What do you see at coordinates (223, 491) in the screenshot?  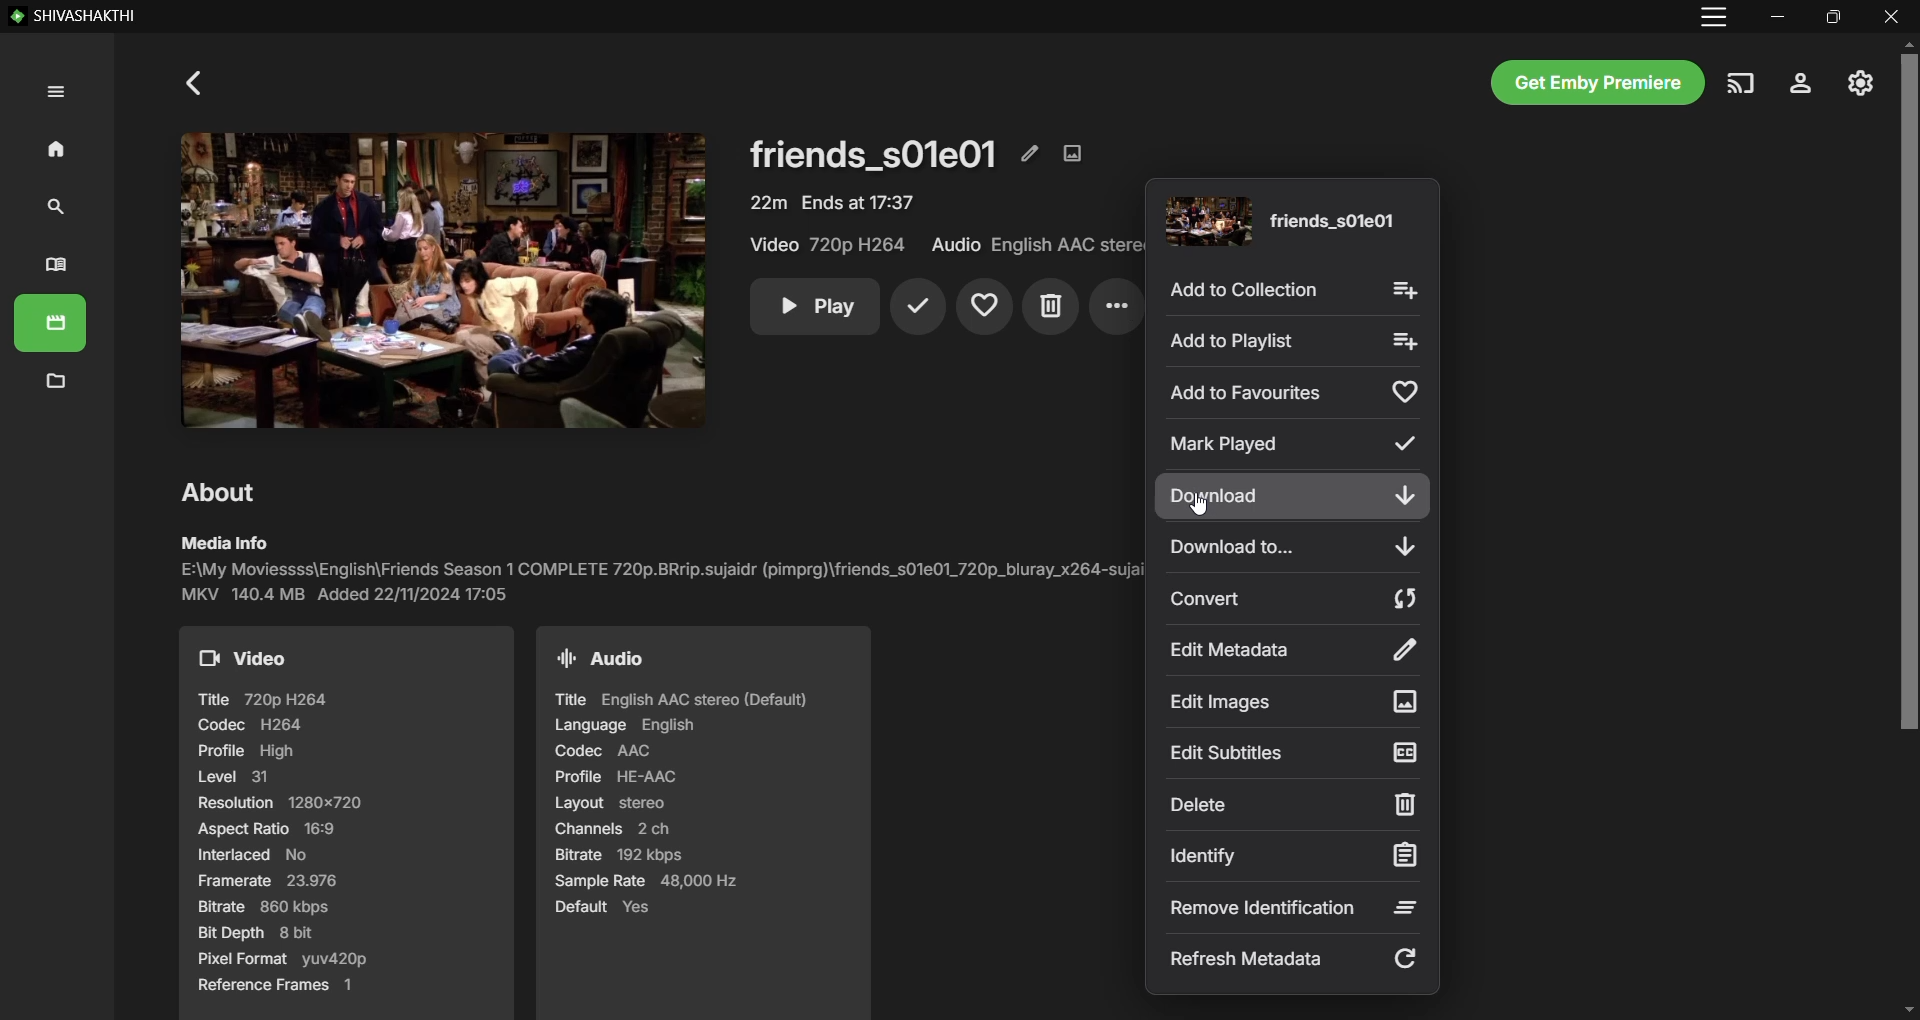 I see `About` at bounding box center [223, 491].